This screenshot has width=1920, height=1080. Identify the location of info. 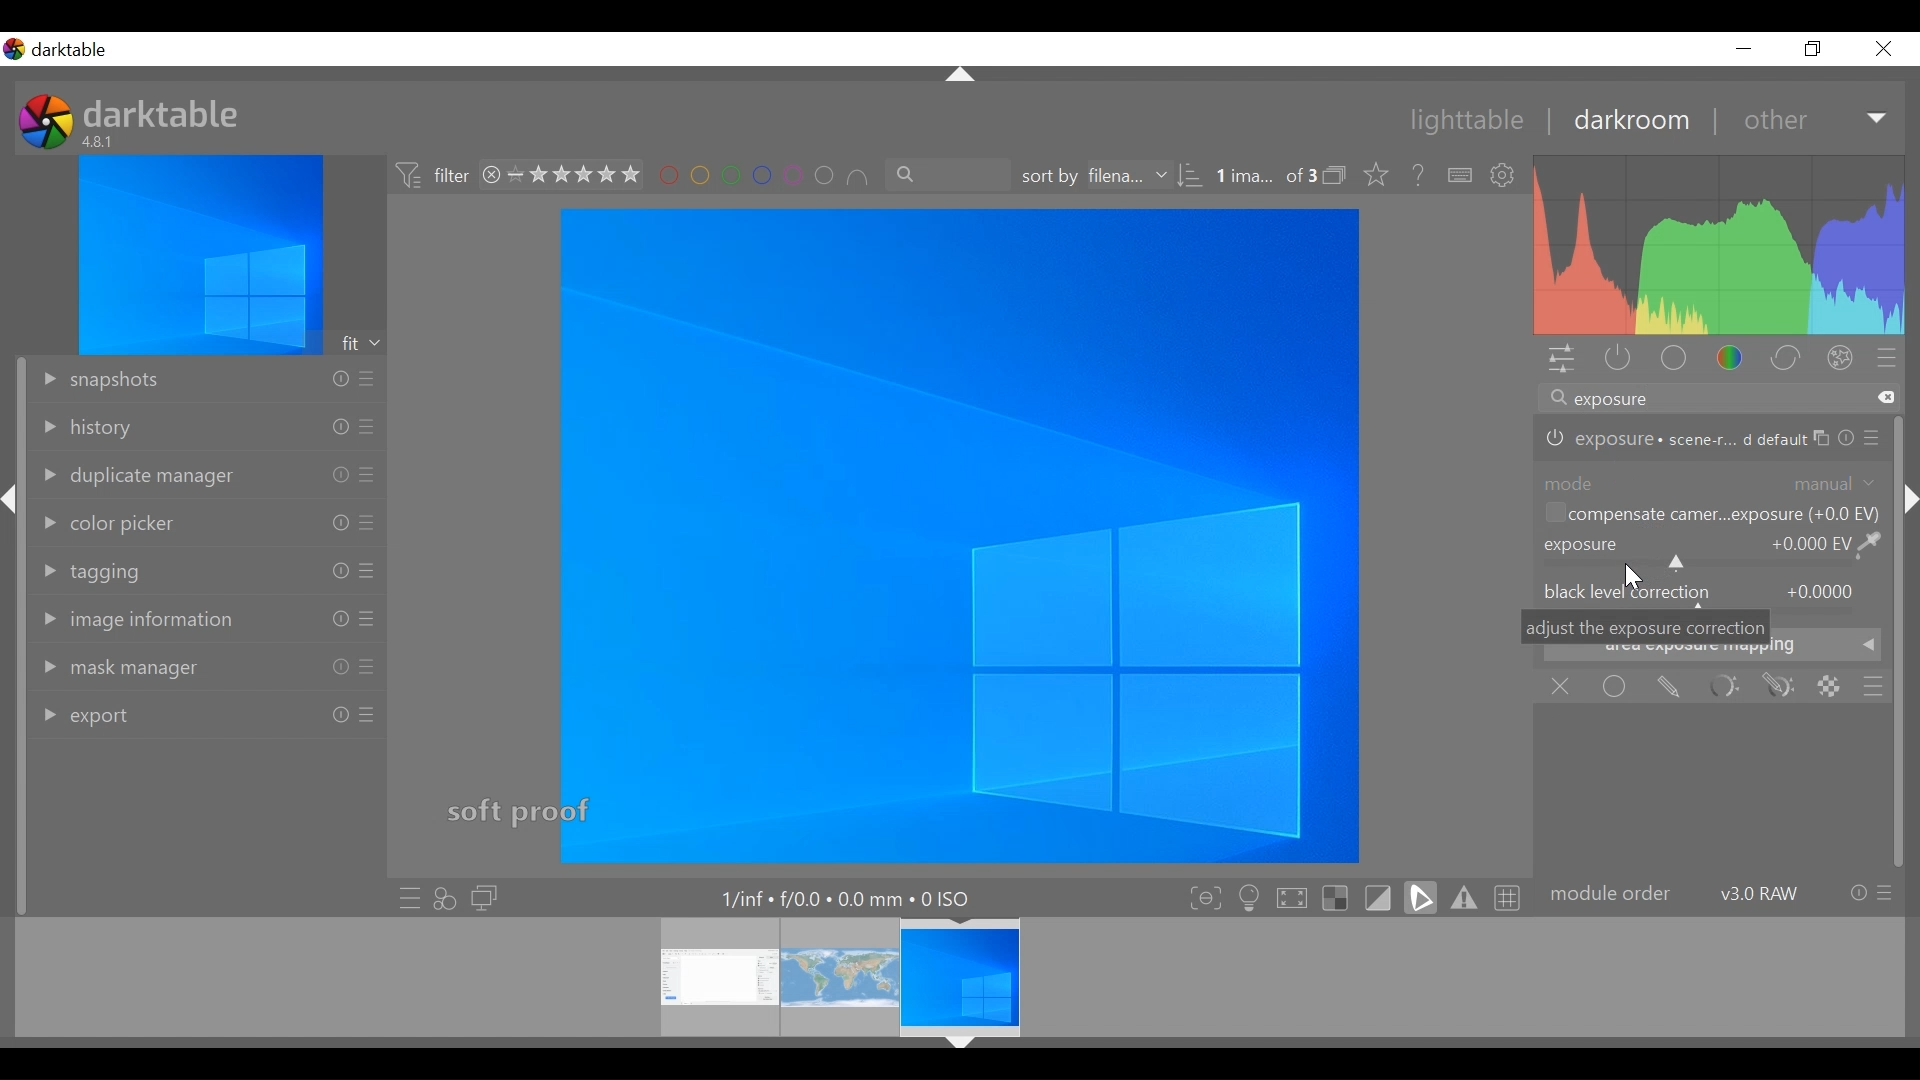
(339, 522).